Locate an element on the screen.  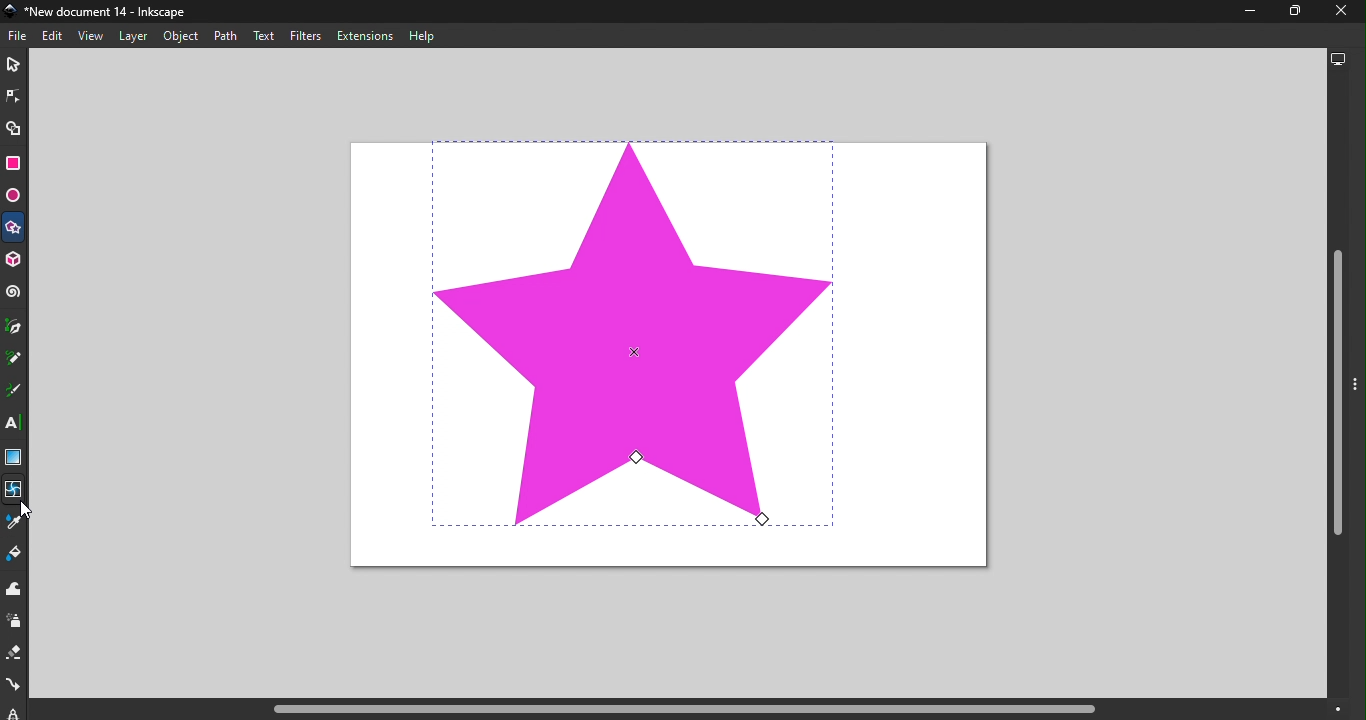
Canvas is located at coordinates (663, 354).